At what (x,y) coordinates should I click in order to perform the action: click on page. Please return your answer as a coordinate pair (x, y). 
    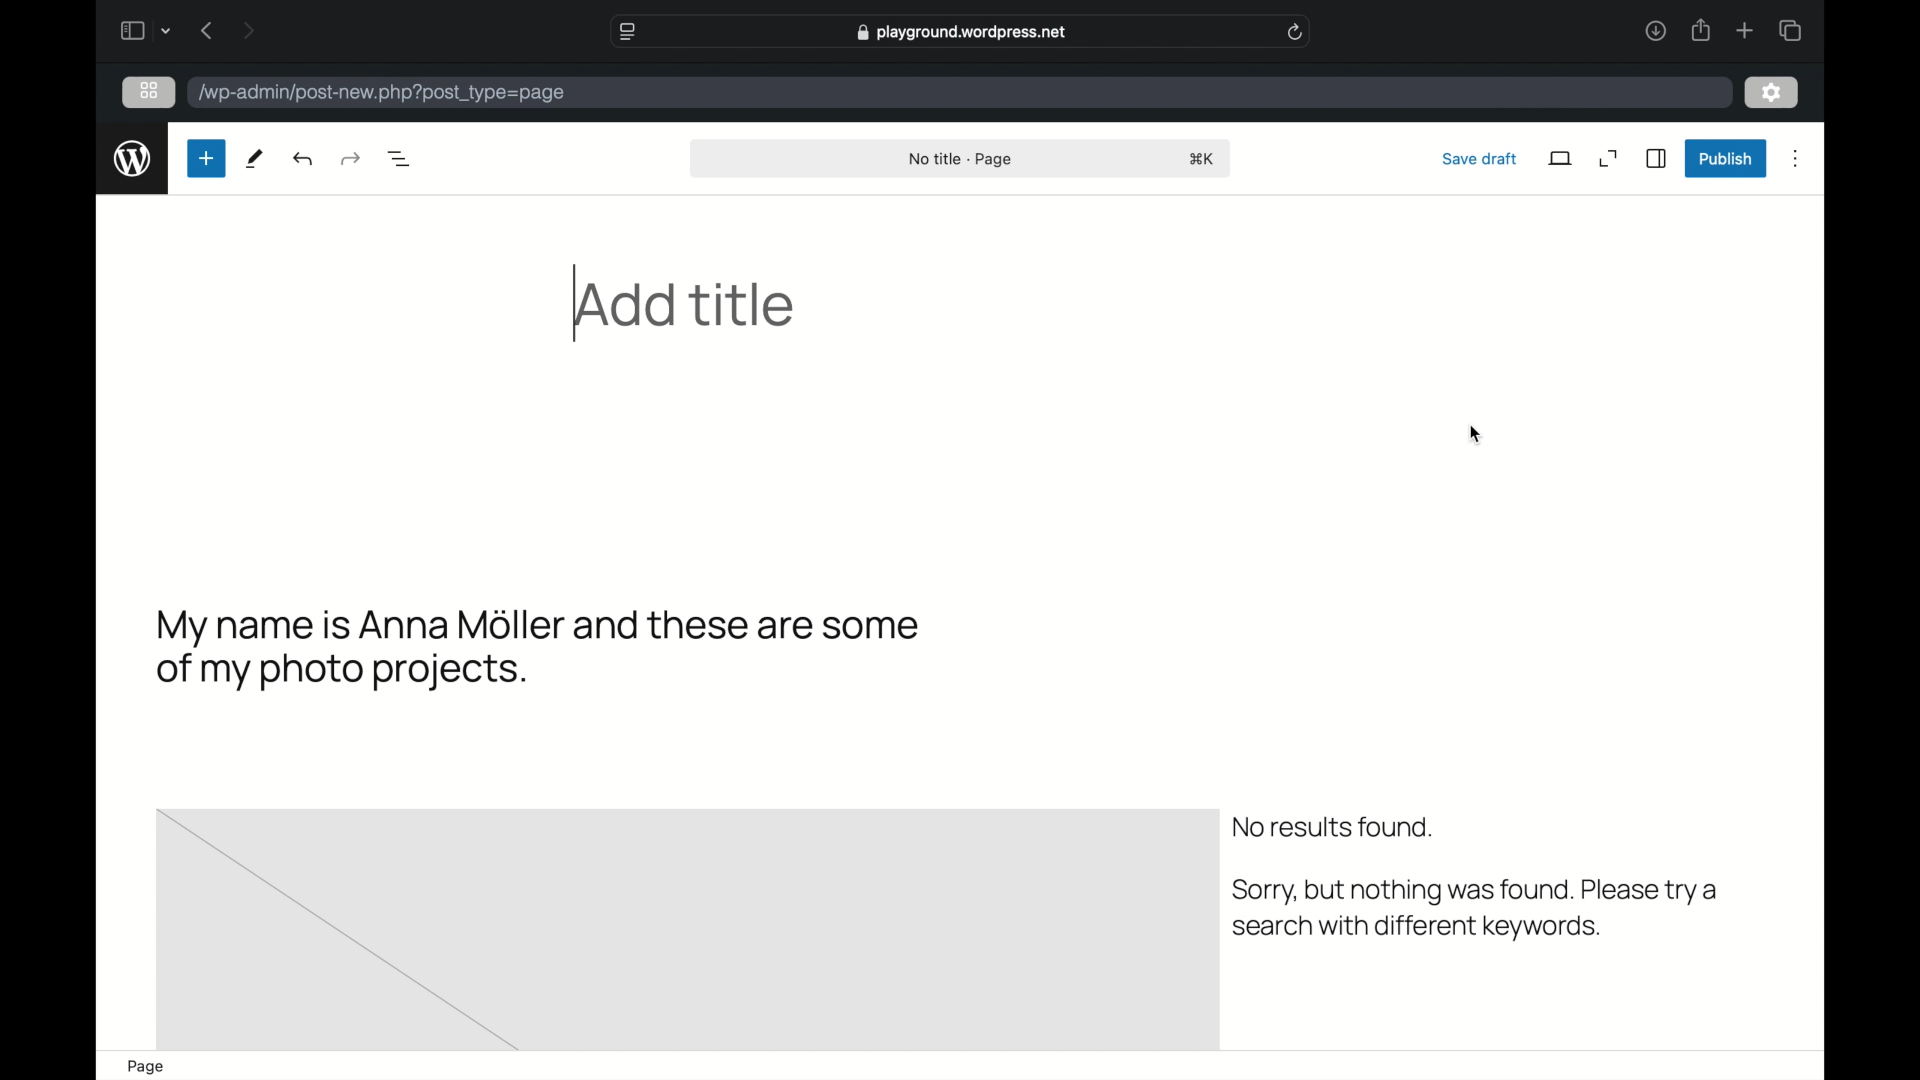
    Looking at the image, I should click on (146, 1067).